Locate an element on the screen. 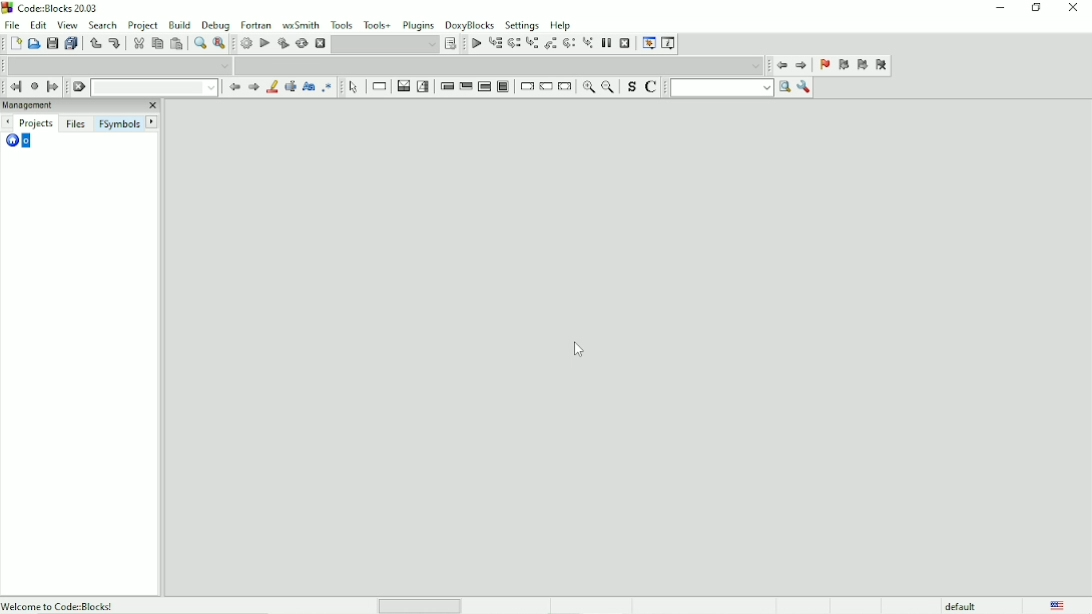 The image size is (1092, 614). Jump forward is located at coordinates (54, 87).